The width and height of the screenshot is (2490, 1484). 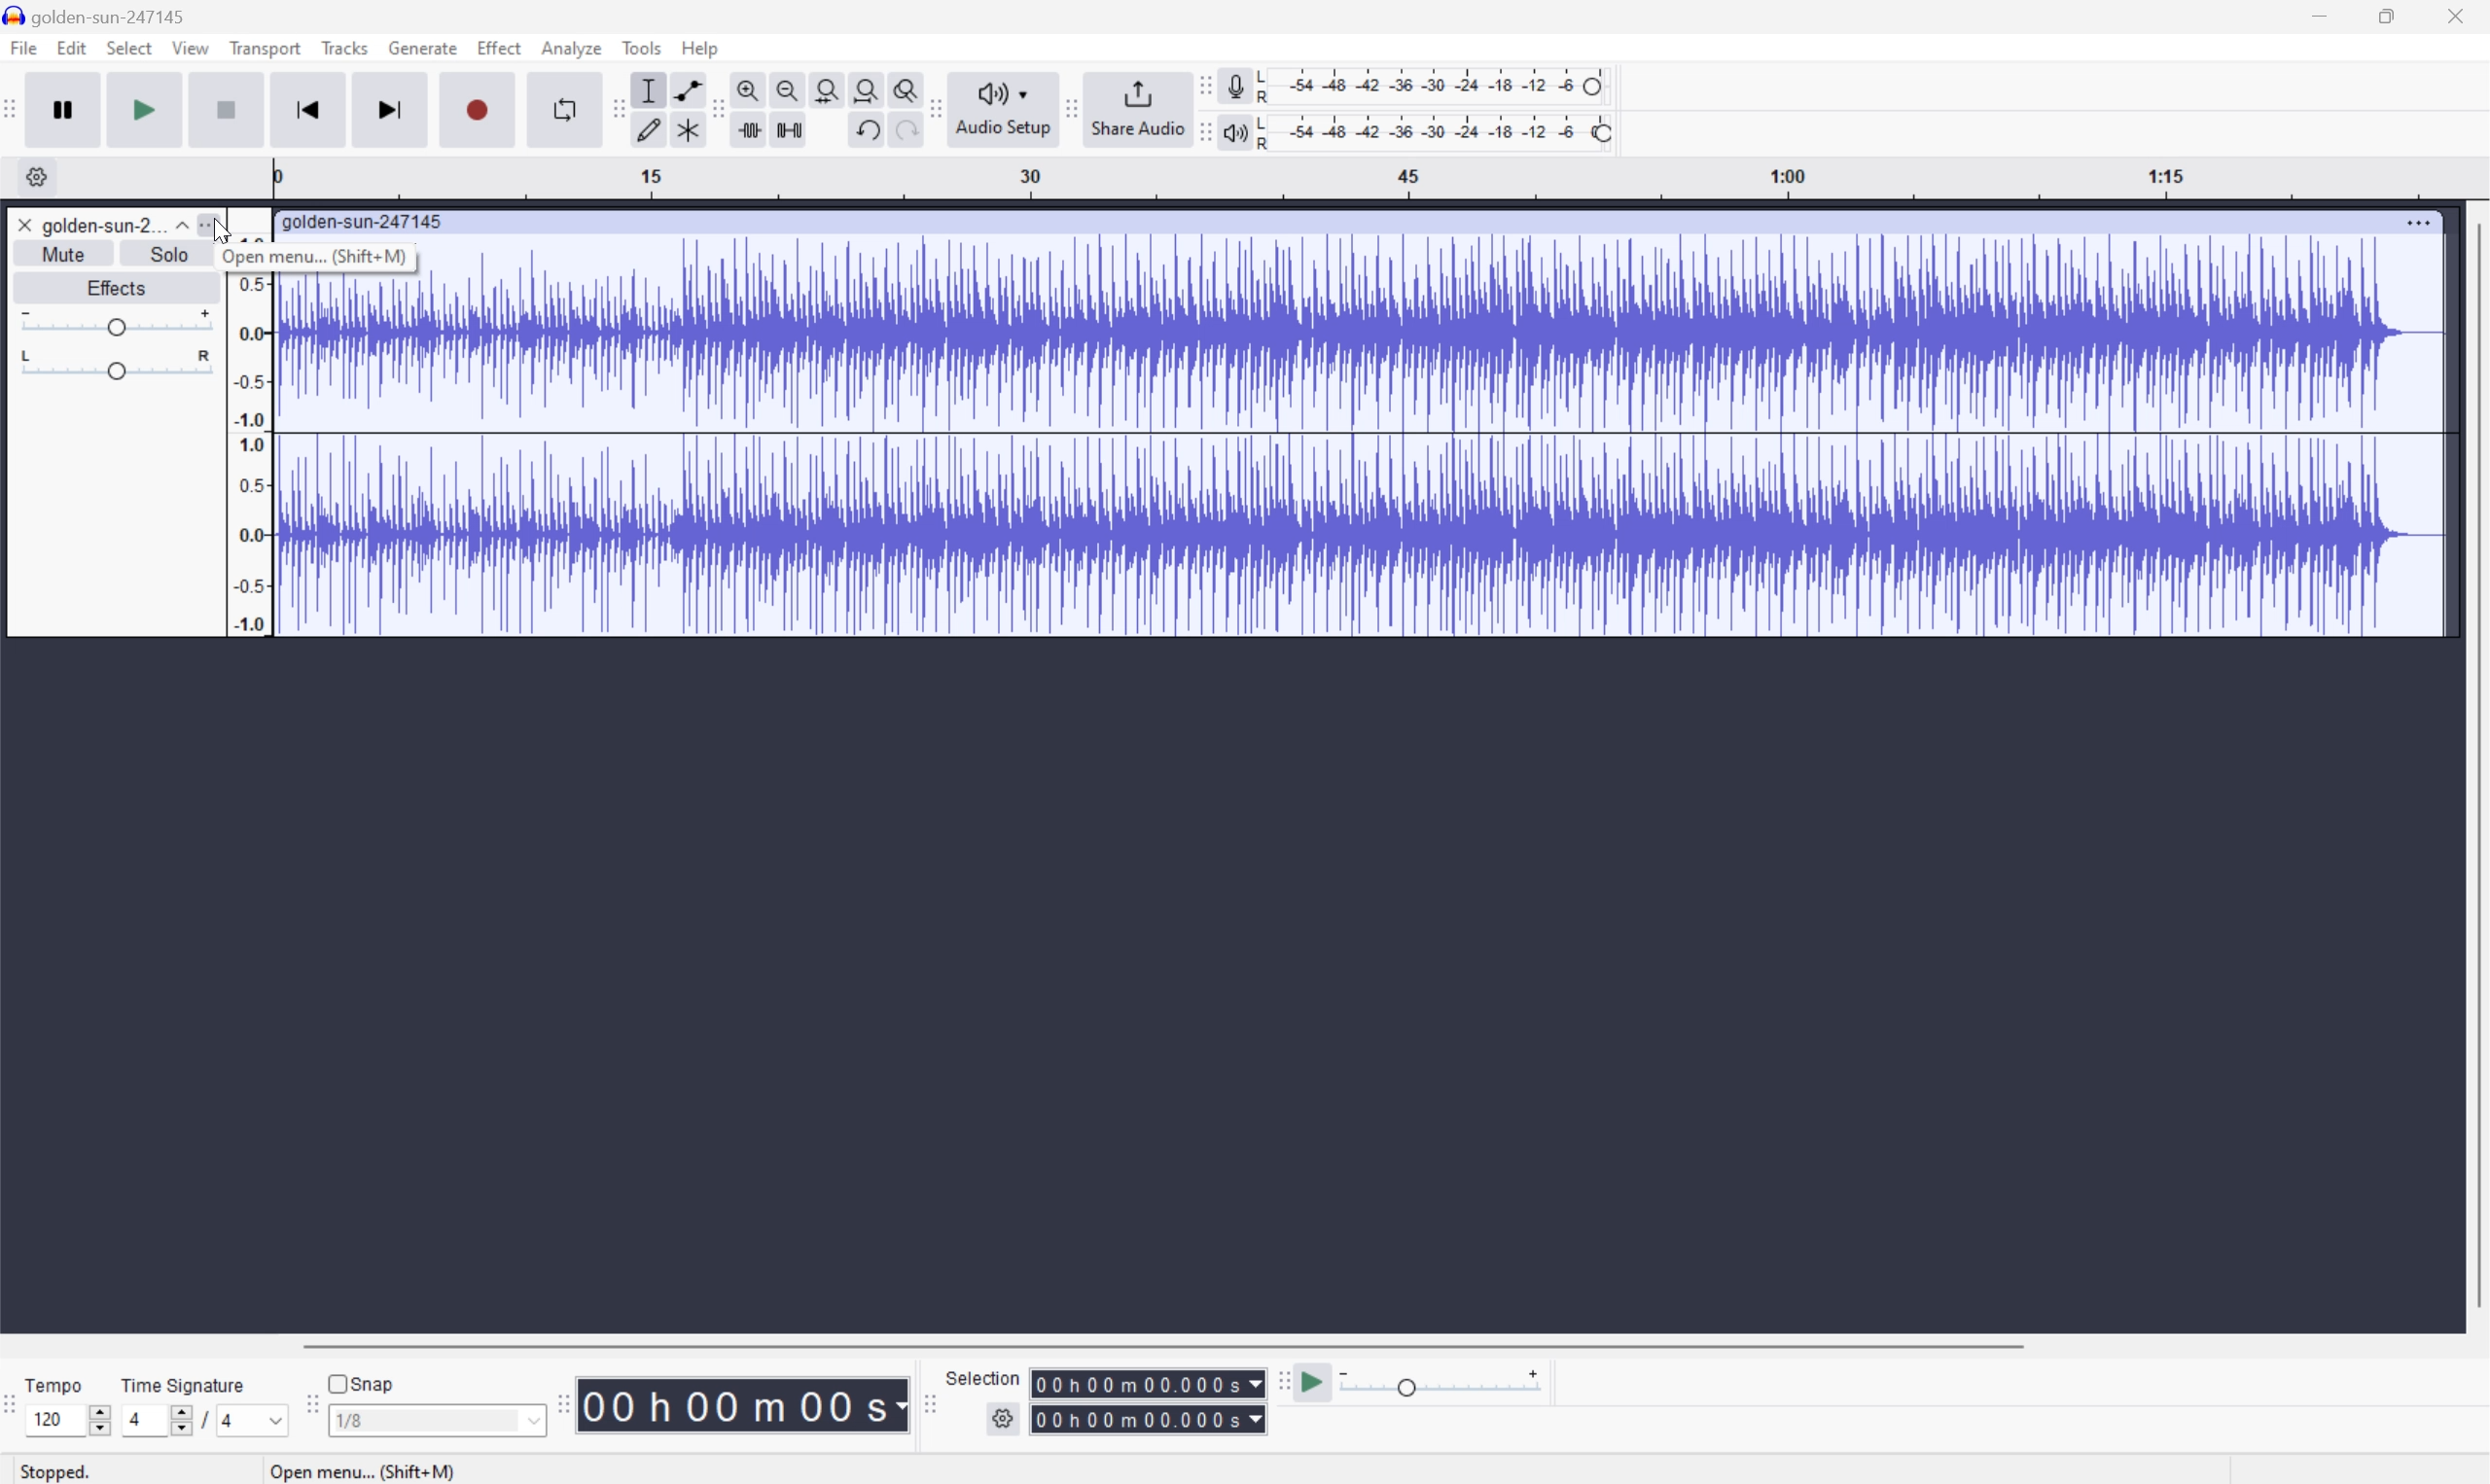 I want to click on Time, so click(x=743, y=1406).